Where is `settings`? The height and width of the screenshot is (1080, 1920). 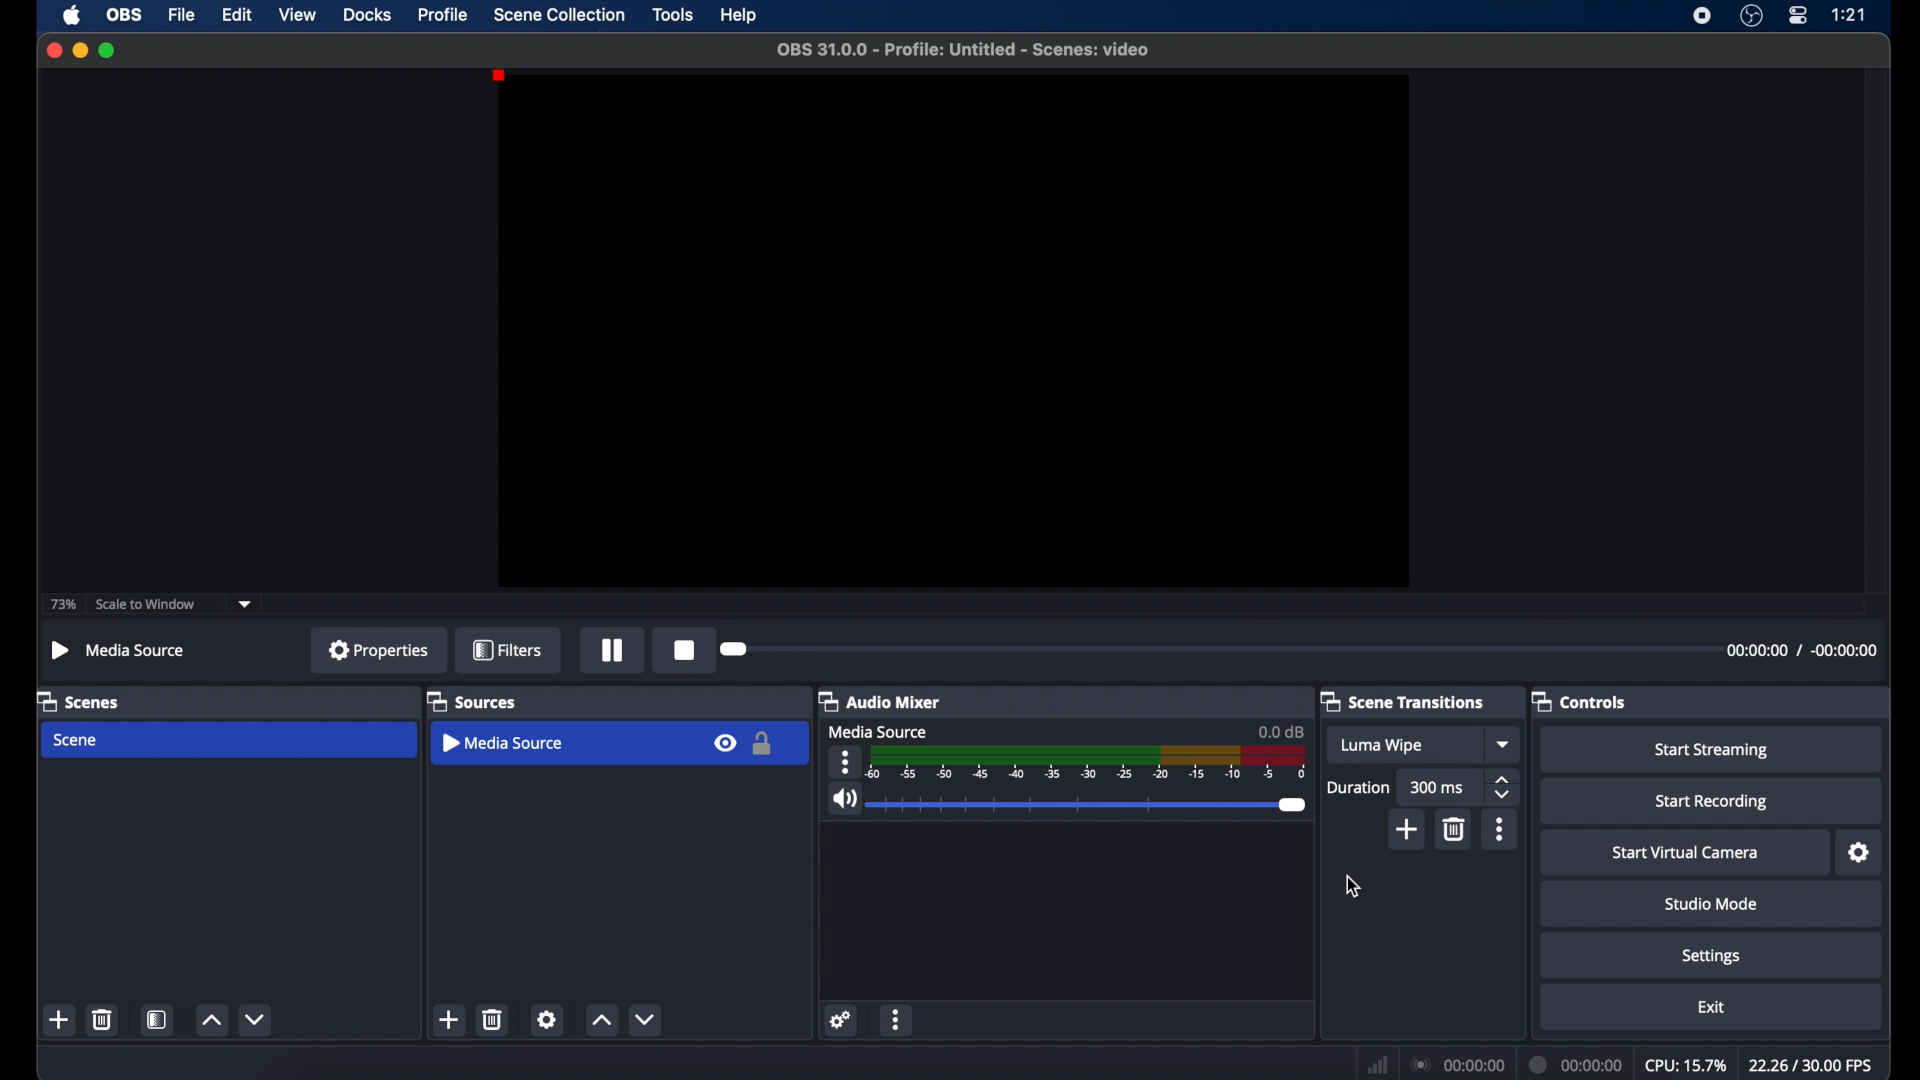
settings is located at coordinates (546, 1020).